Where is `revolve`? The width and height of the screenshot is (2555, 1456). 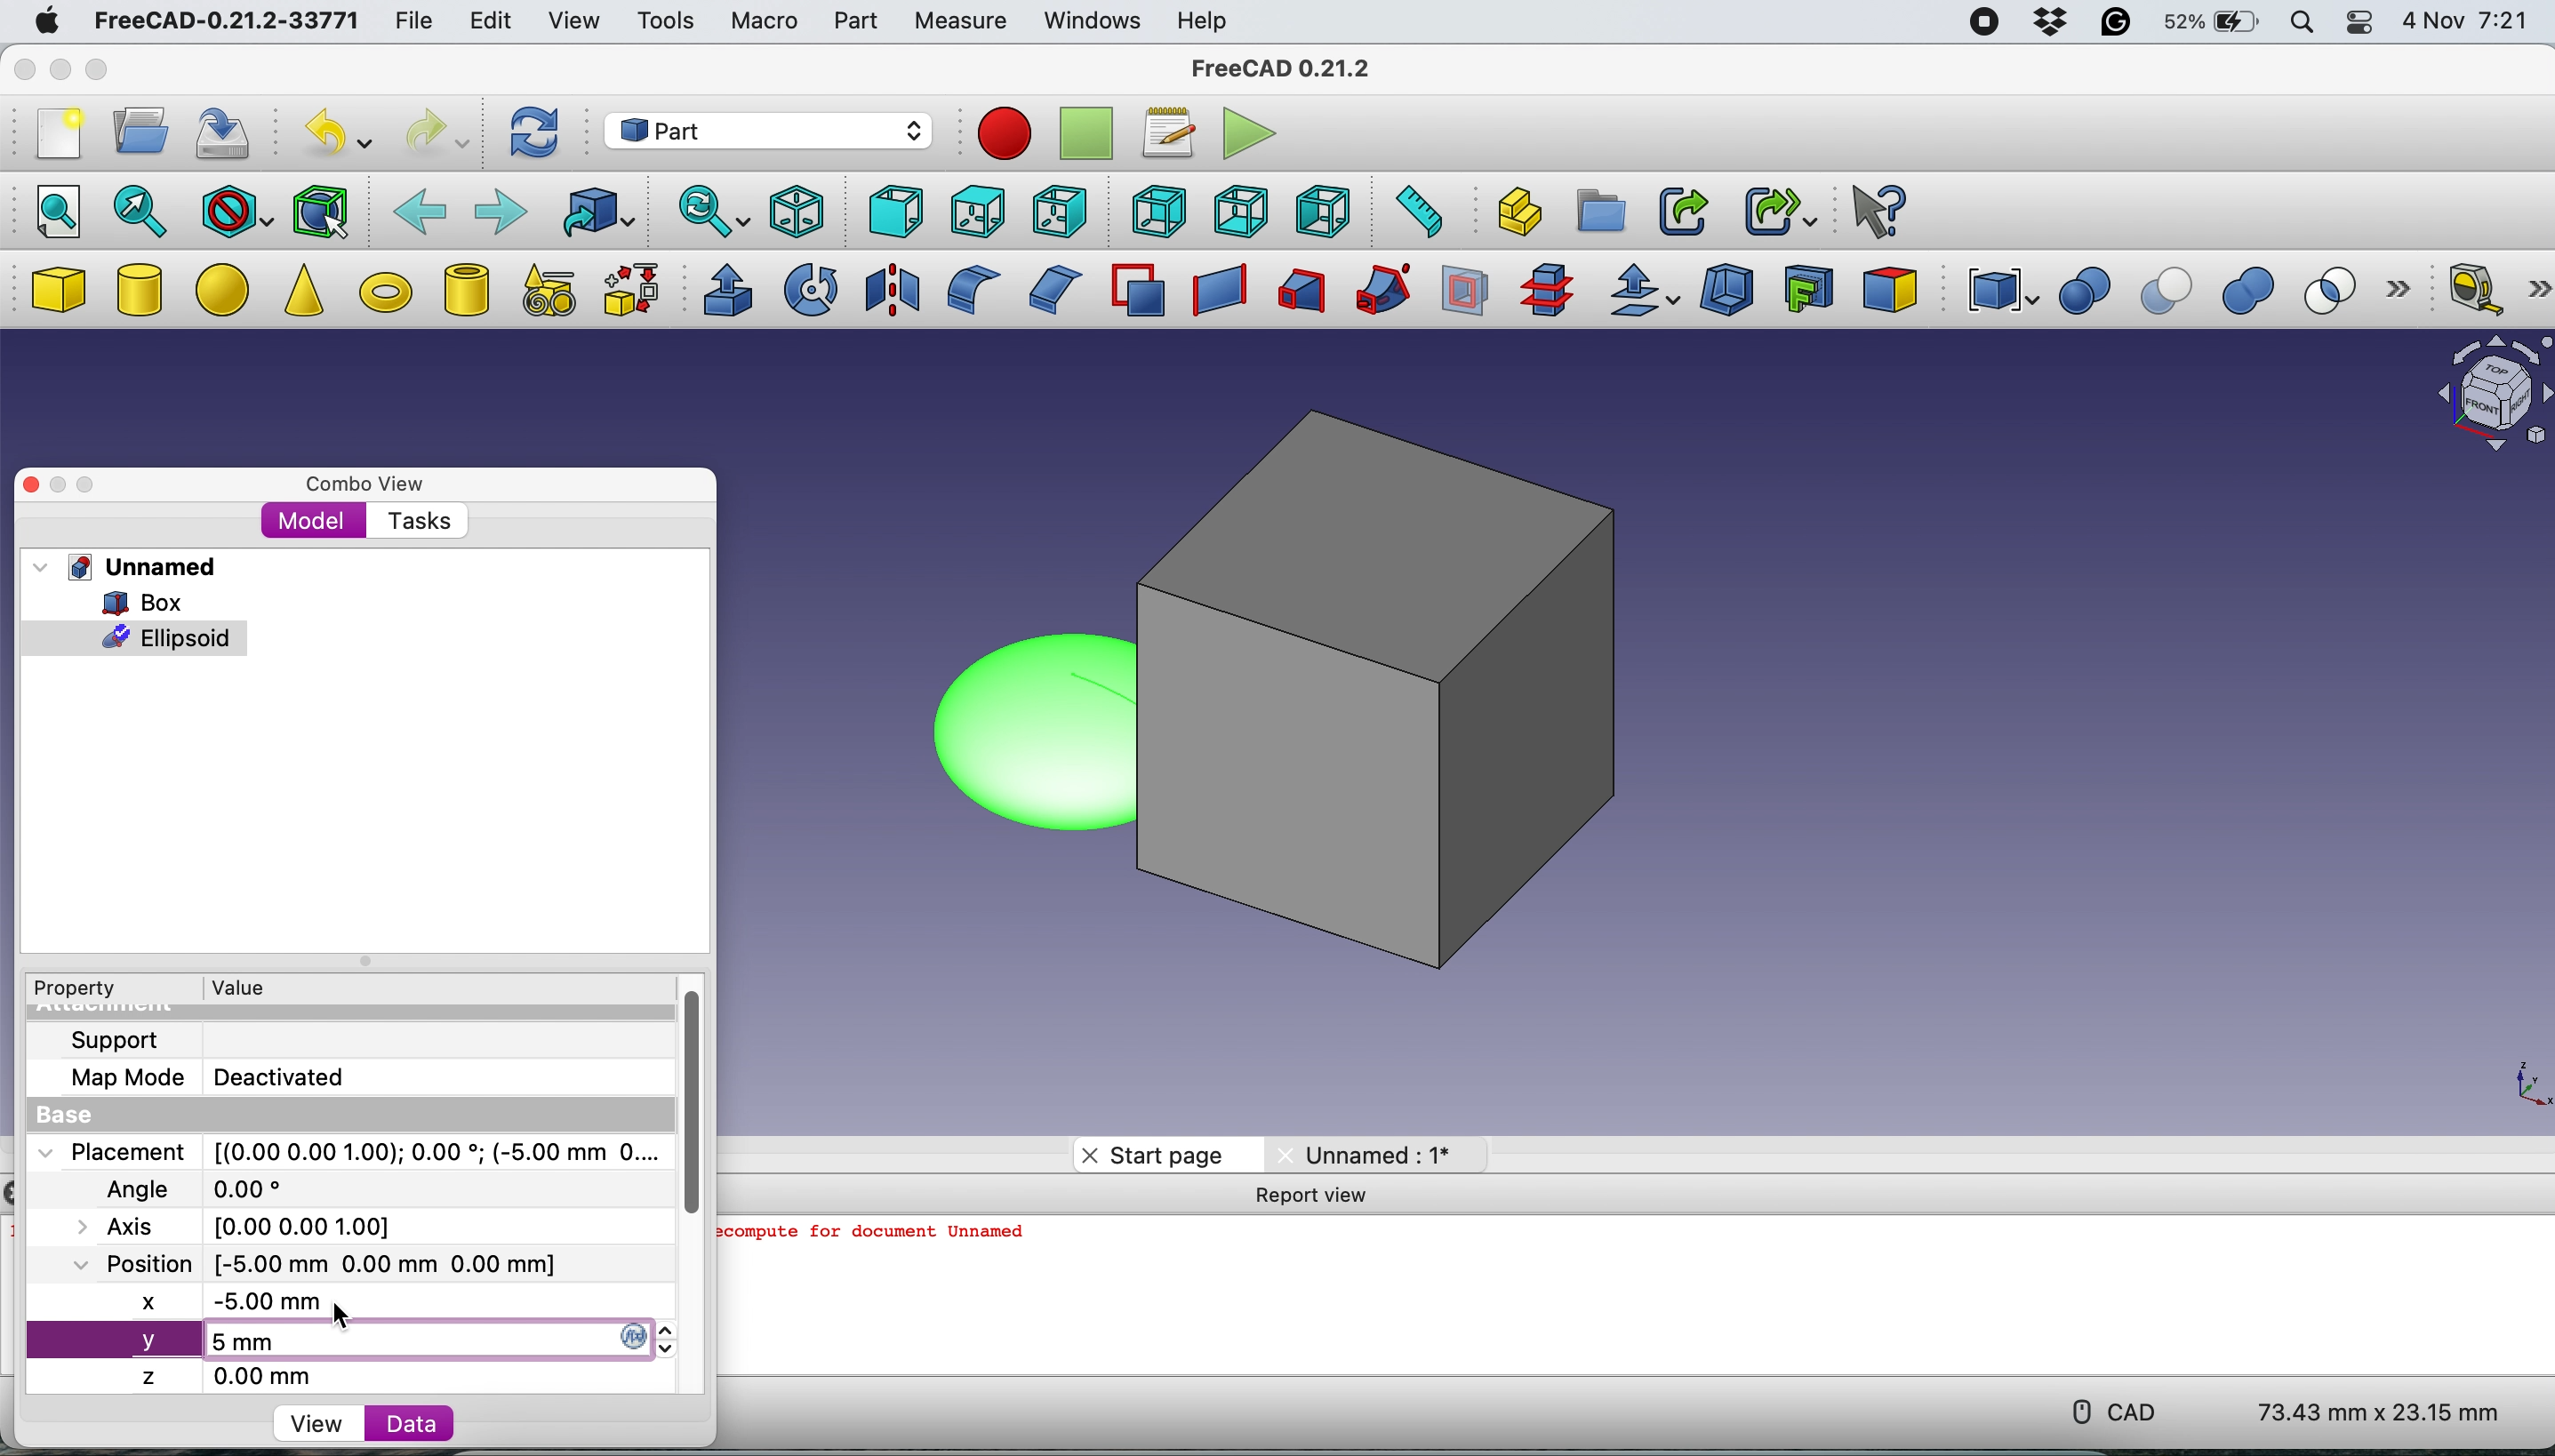 revolve is located at coordinates (813, 288).